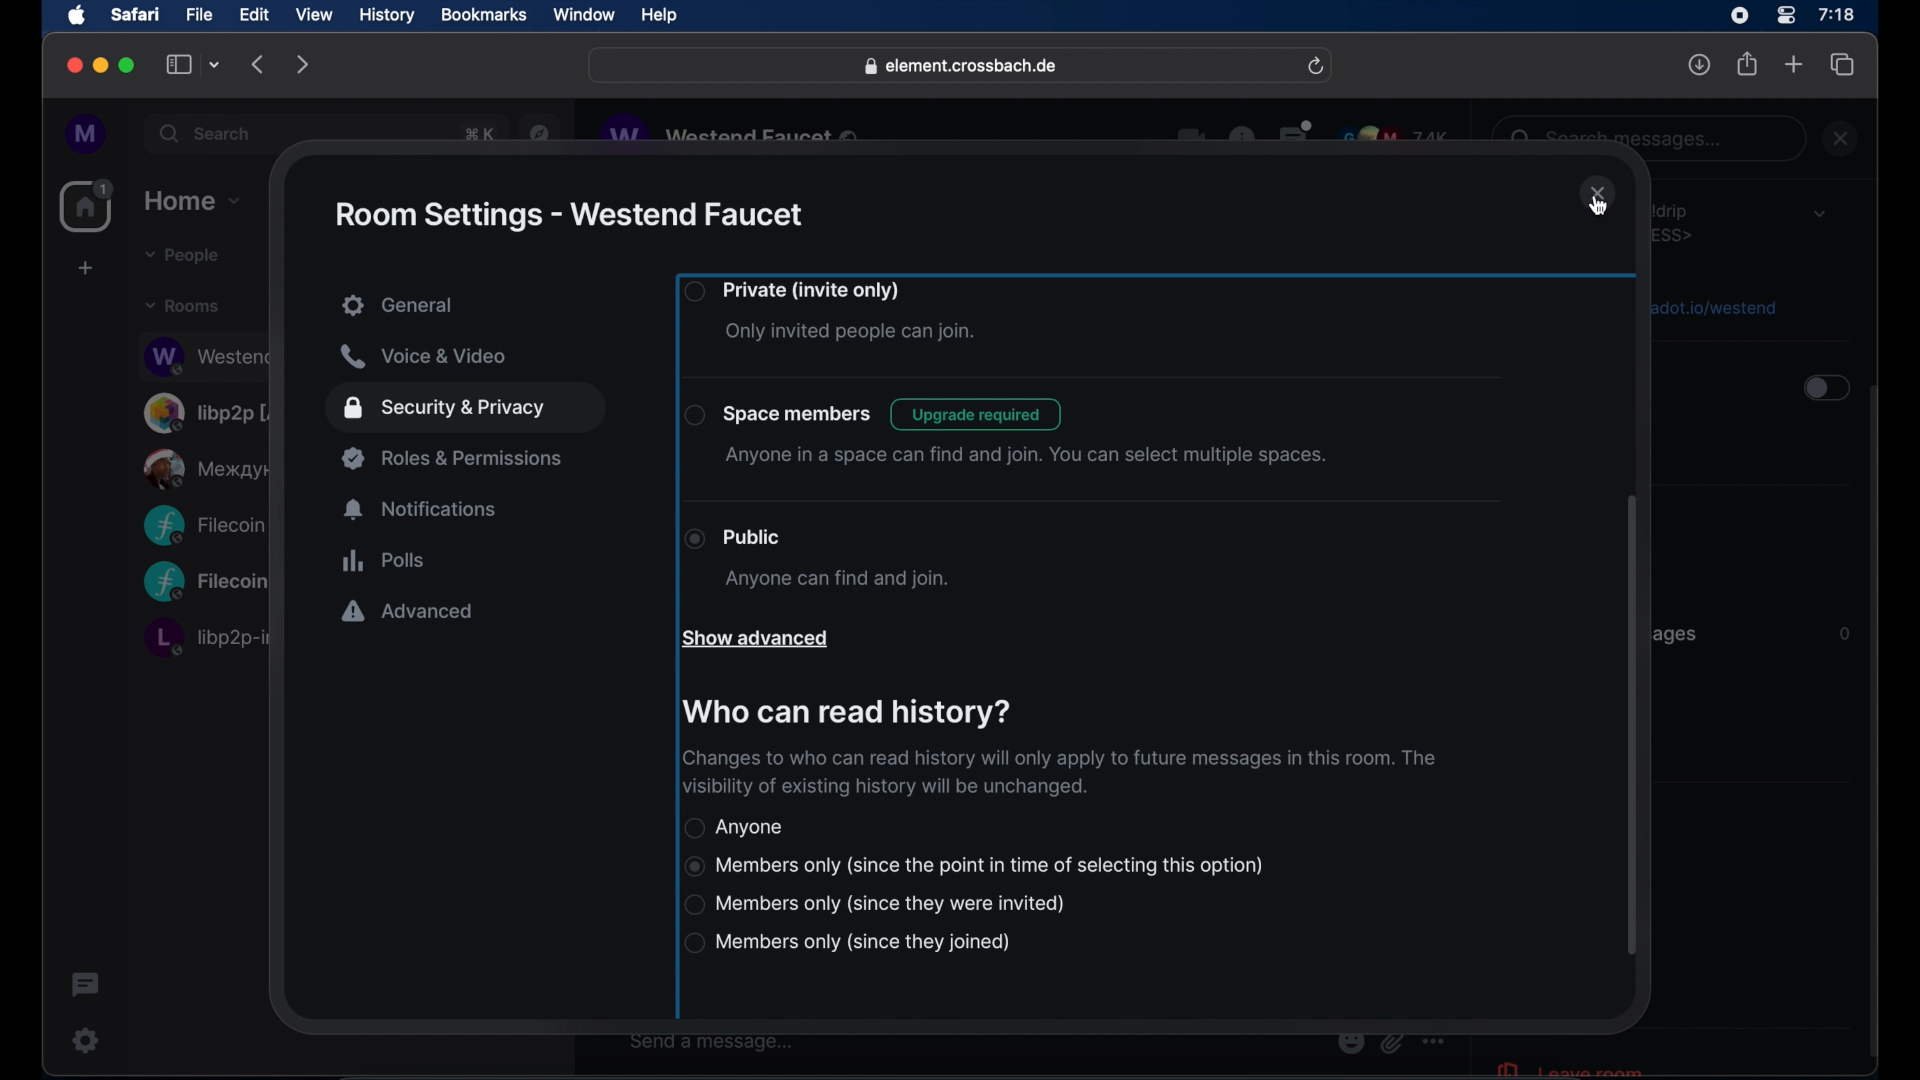  I want to click on show sidebar, so click(179, 64).